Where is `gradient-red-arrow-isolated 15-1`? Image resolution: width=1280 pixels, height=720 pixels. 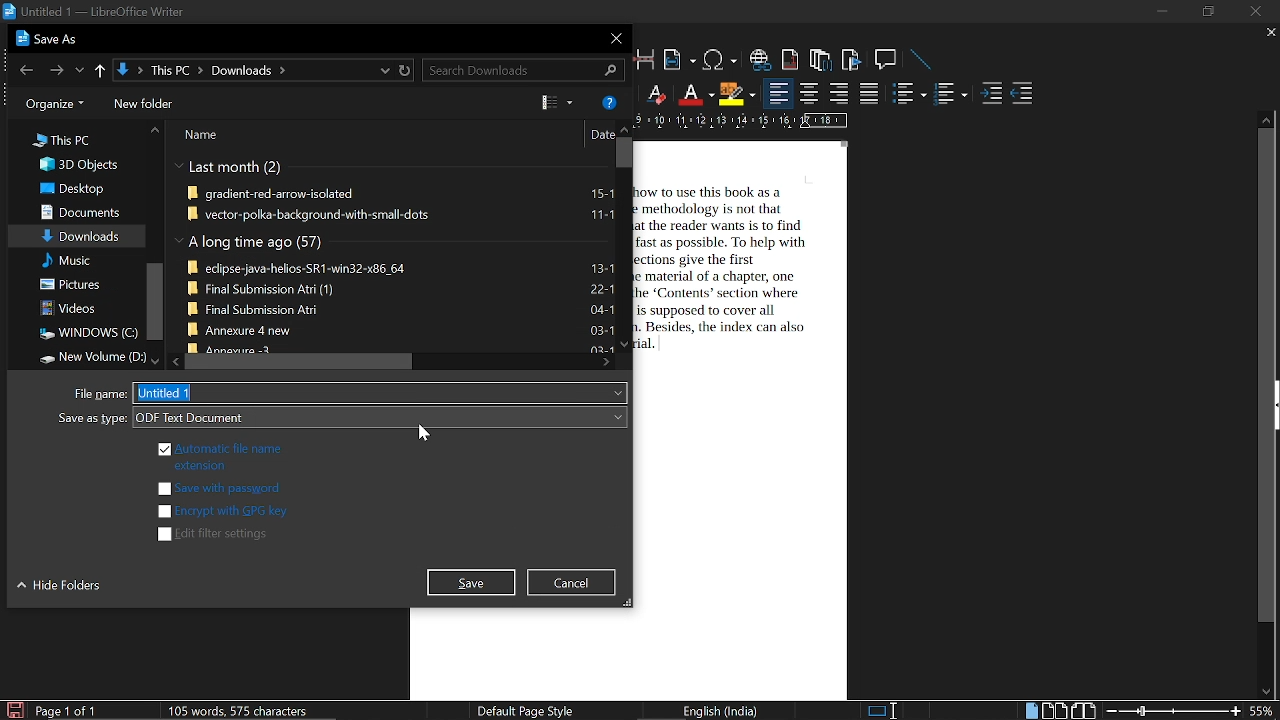
gradient-red-arrow-isolated 15-1 is located at coordinates (402, 195).